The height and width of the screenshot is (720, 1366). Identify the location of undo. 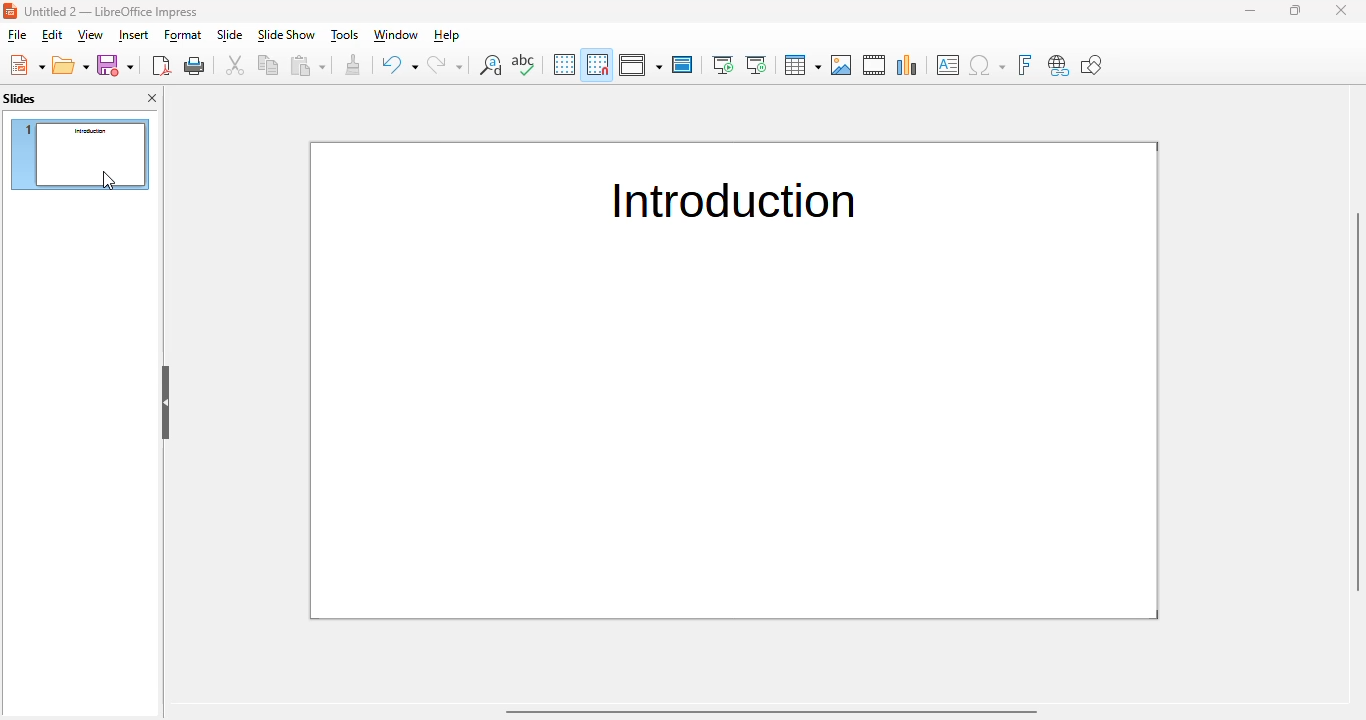
(399, 65).